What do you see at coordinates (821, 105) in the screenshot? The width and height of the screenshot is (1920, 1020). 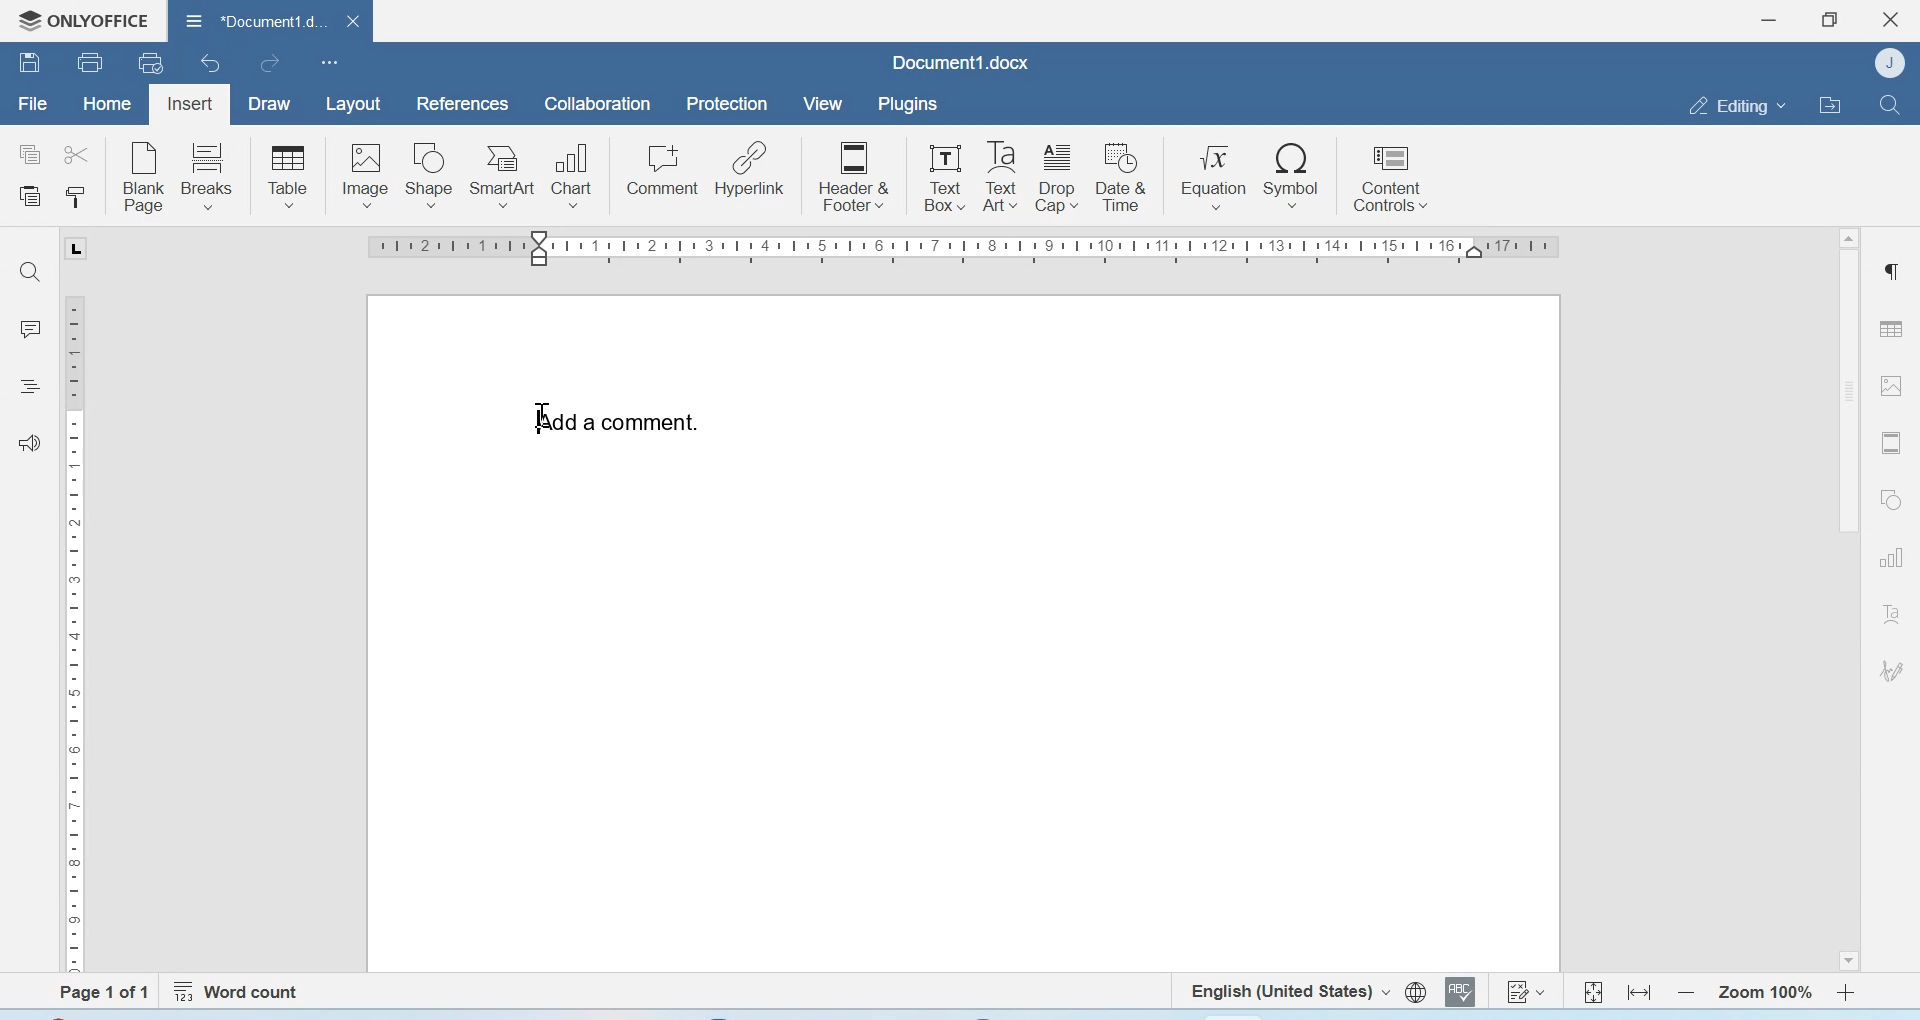 I see `View` at bounding box center [821, 105].